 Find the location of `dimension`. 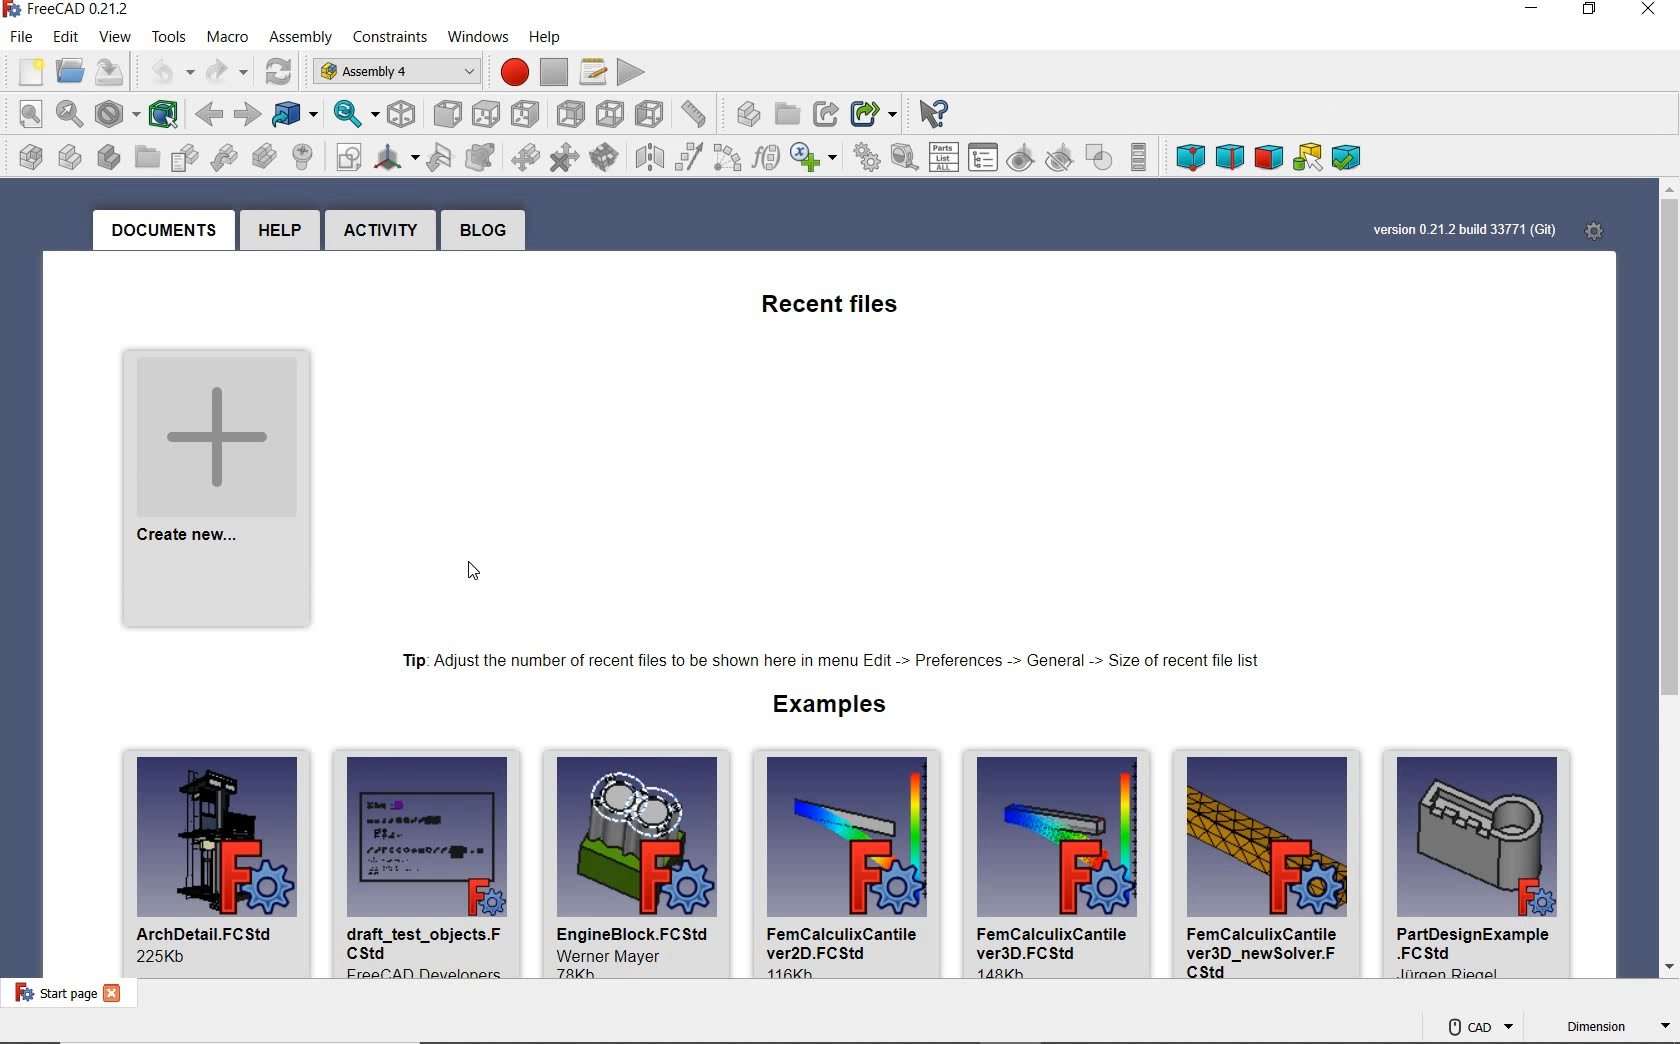

dimension is located at coordinates (1613, 1028).